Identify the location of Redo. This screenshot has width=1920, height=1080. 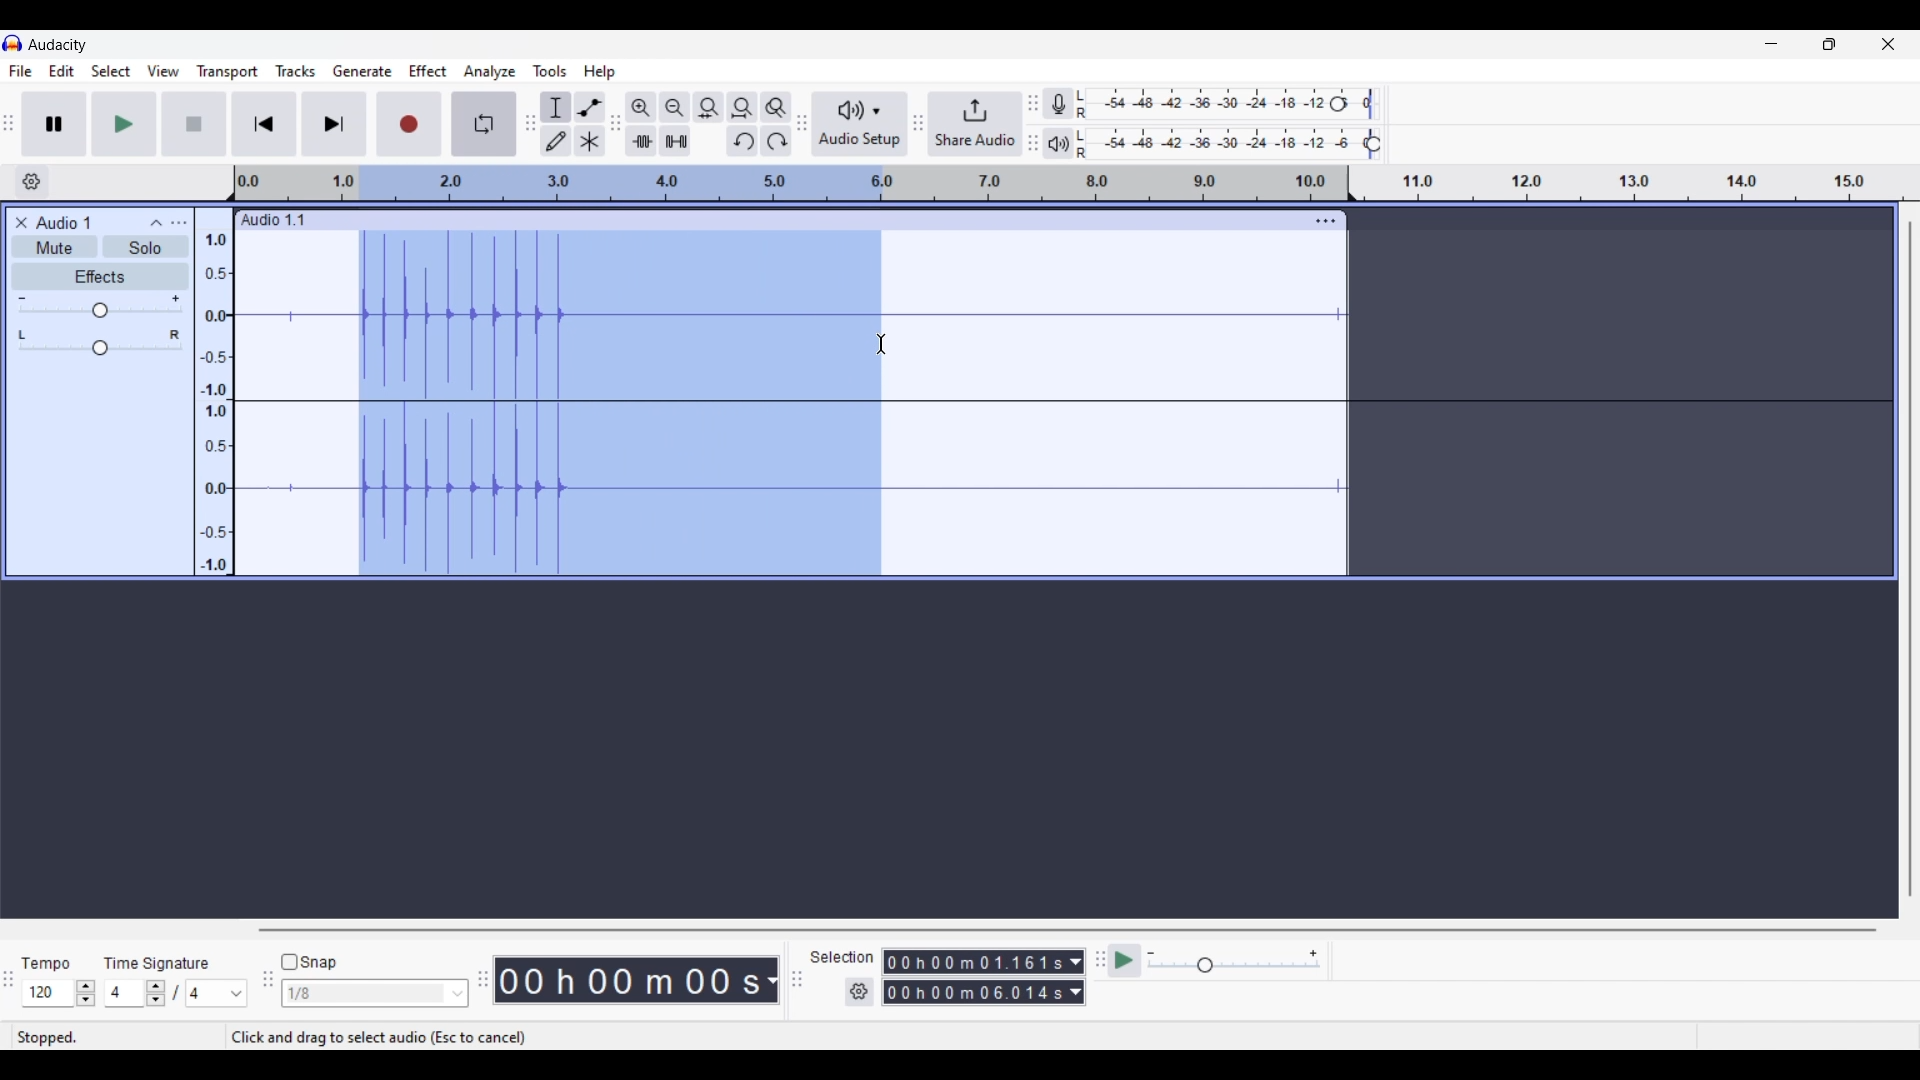
(776, 141).